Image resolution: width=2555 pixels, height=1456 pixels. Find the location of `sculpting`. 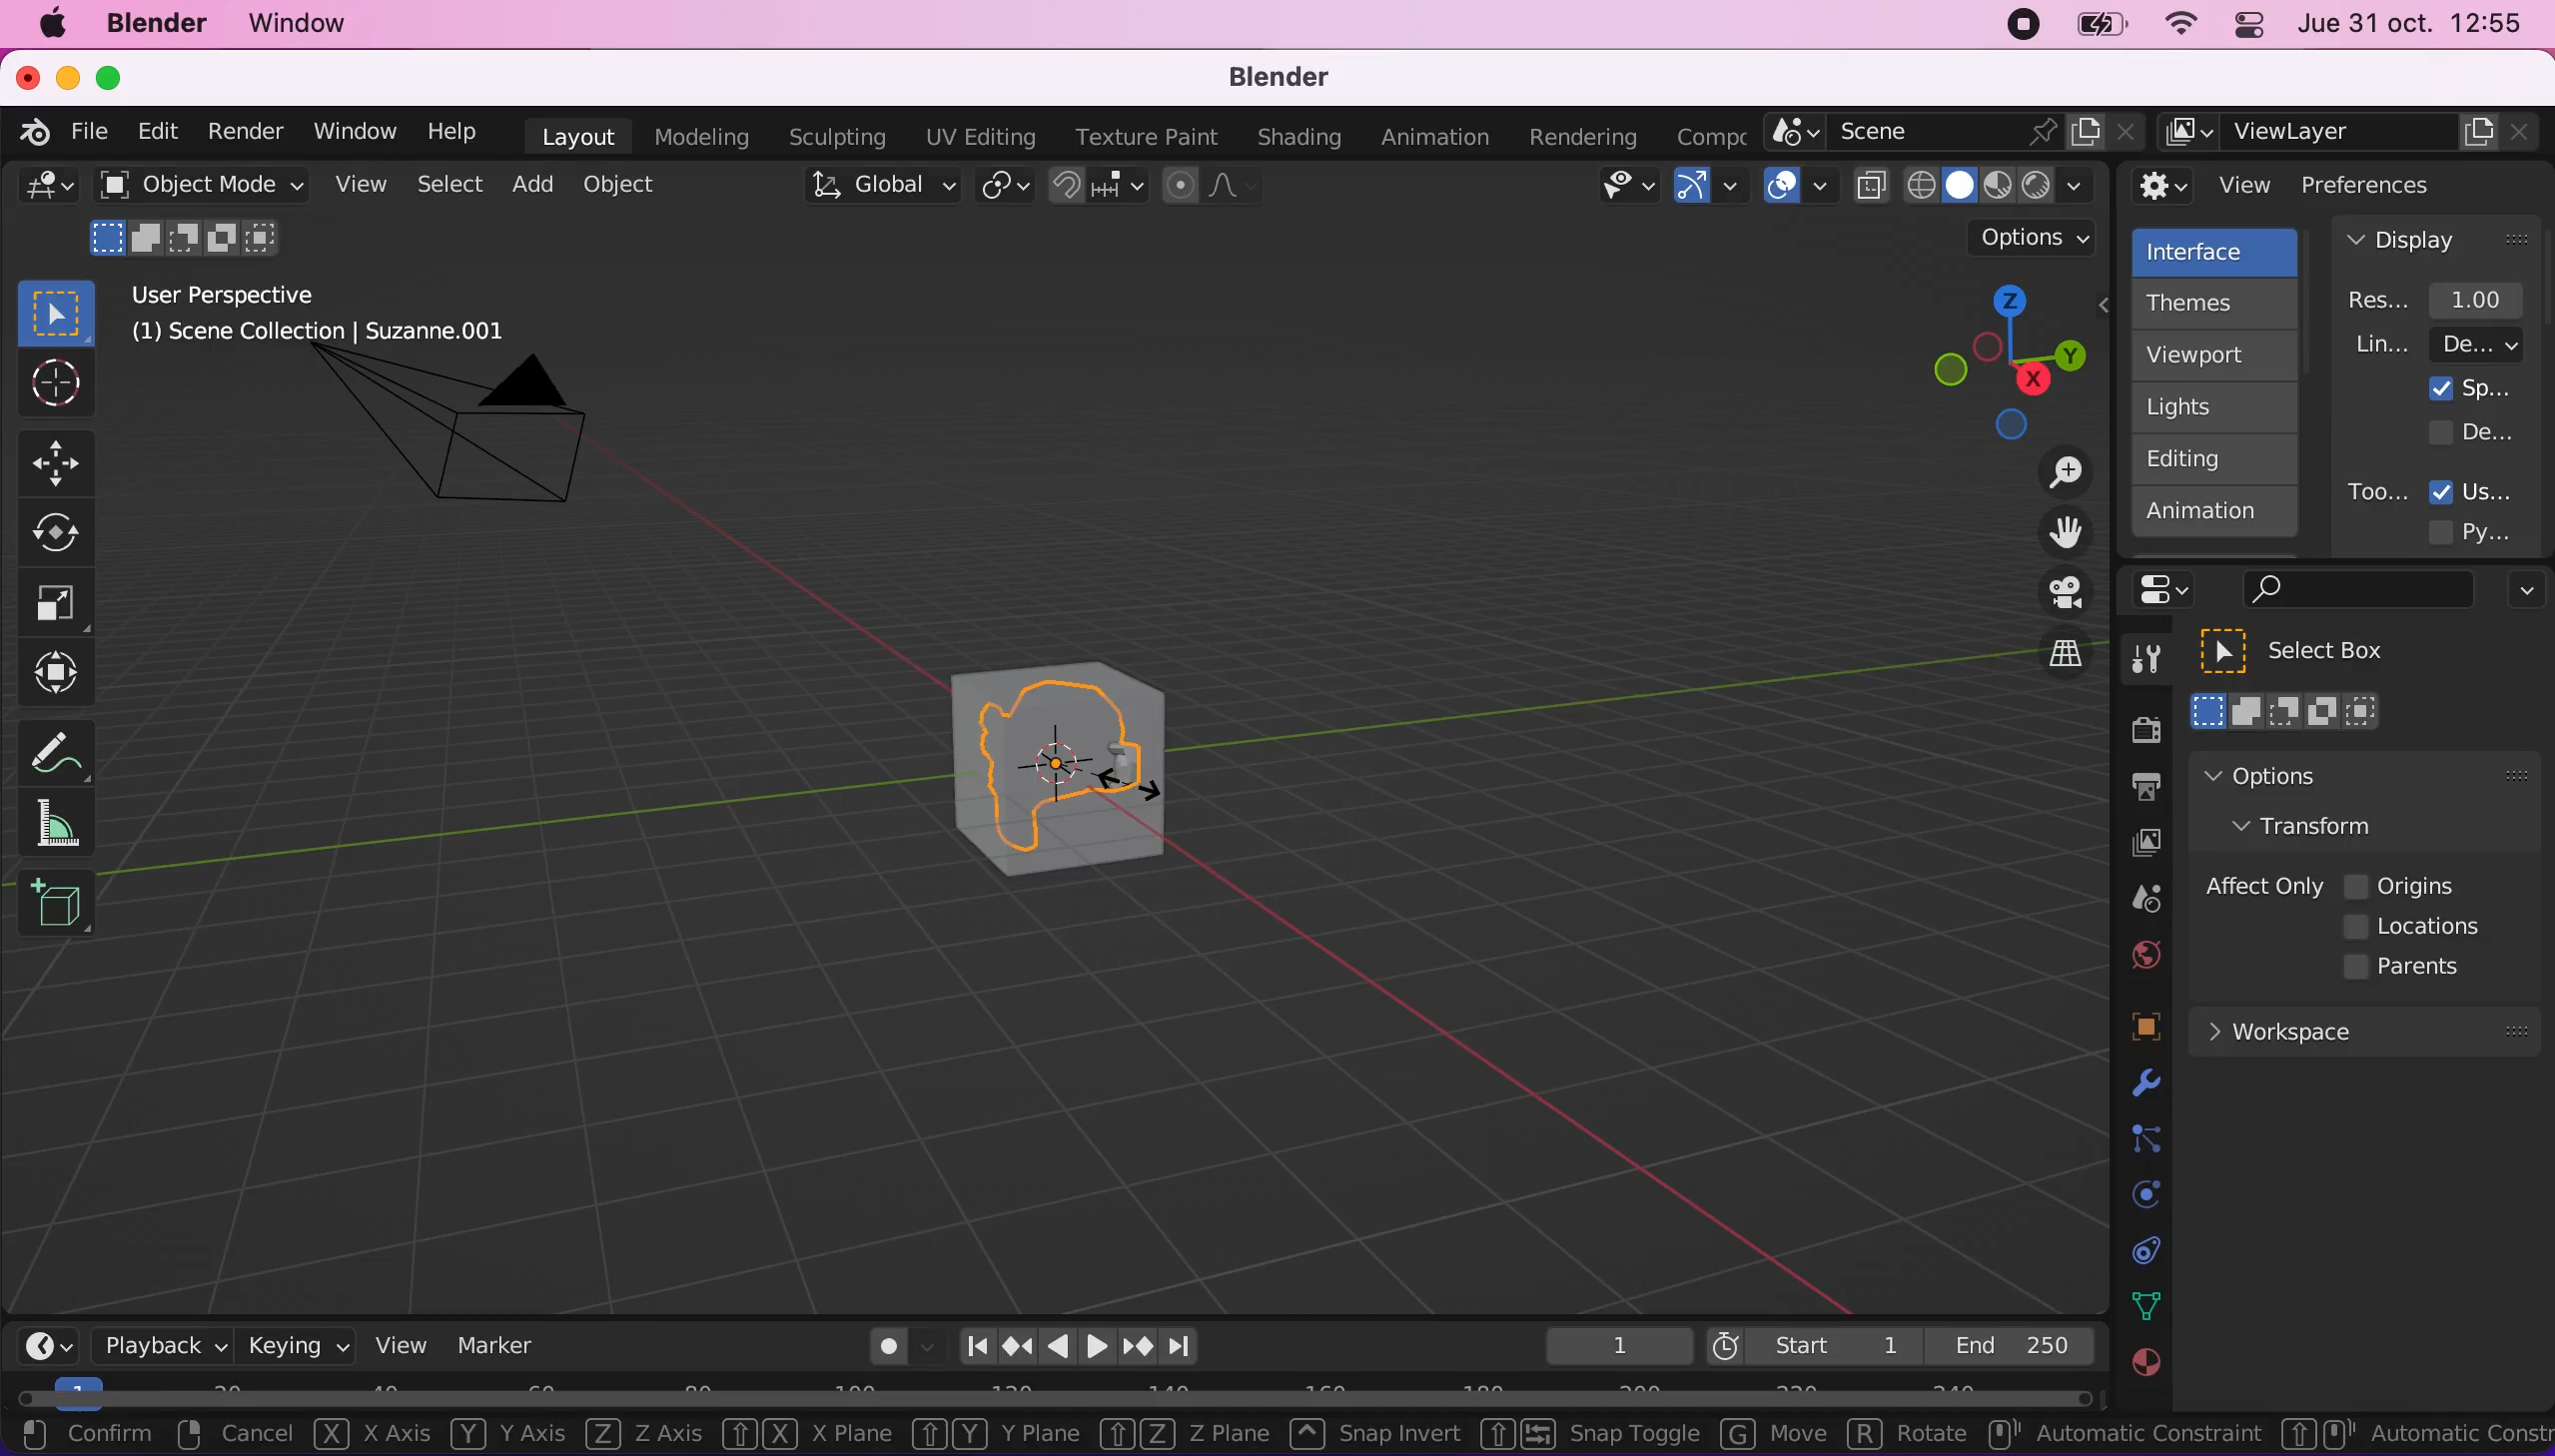

sculpting is located at coordinates (832, 136).